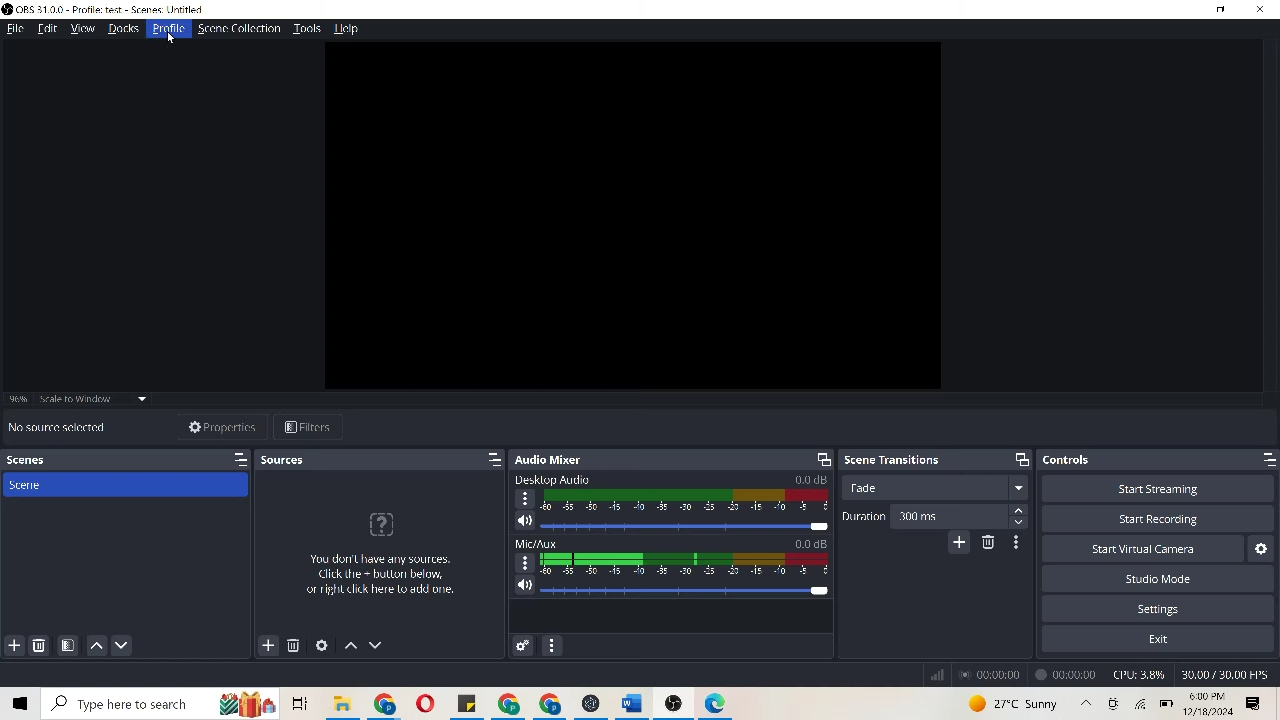 The width and height of the screenshot is (1280, 720). Describe the element at coordinates (117, 9) in the screenshot. I see `OBS 31.0.0-profile:test` at that location.